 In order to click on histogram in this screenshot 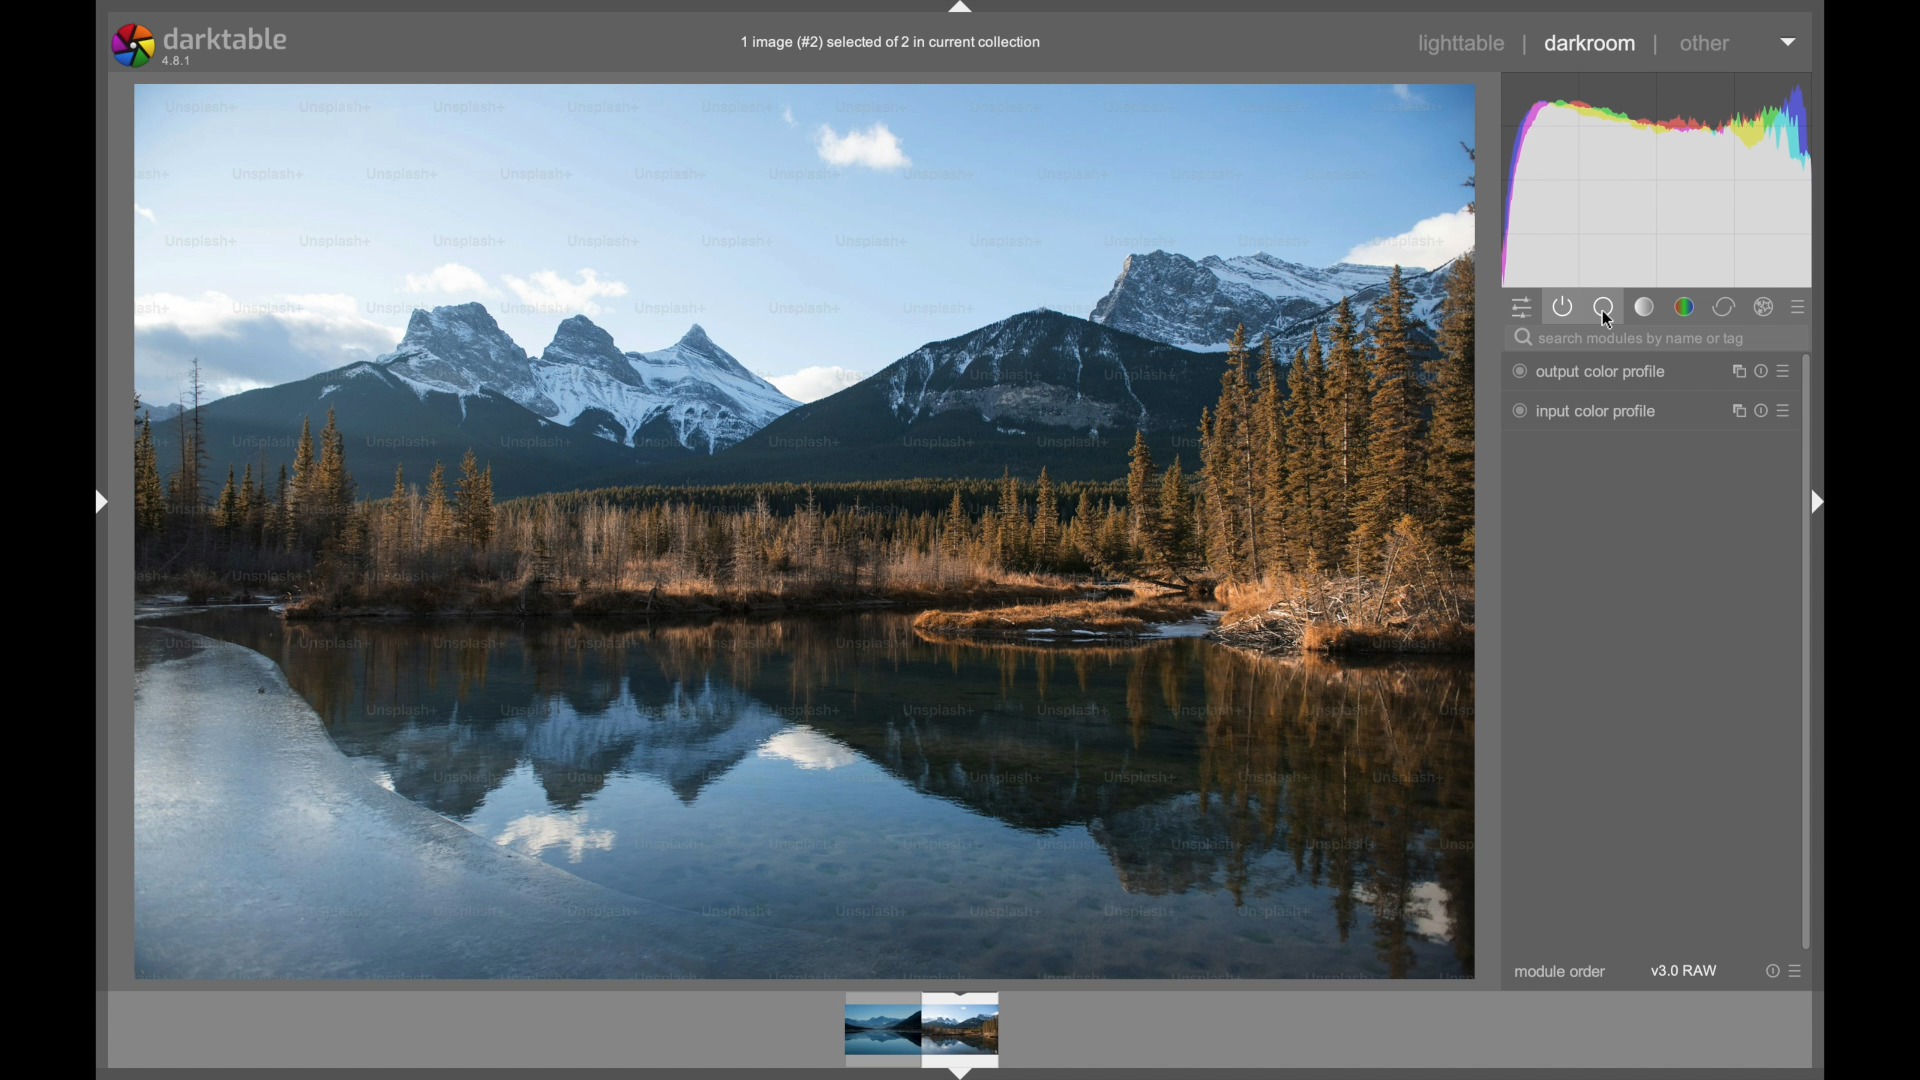, I will do `click(1655, 177)`.